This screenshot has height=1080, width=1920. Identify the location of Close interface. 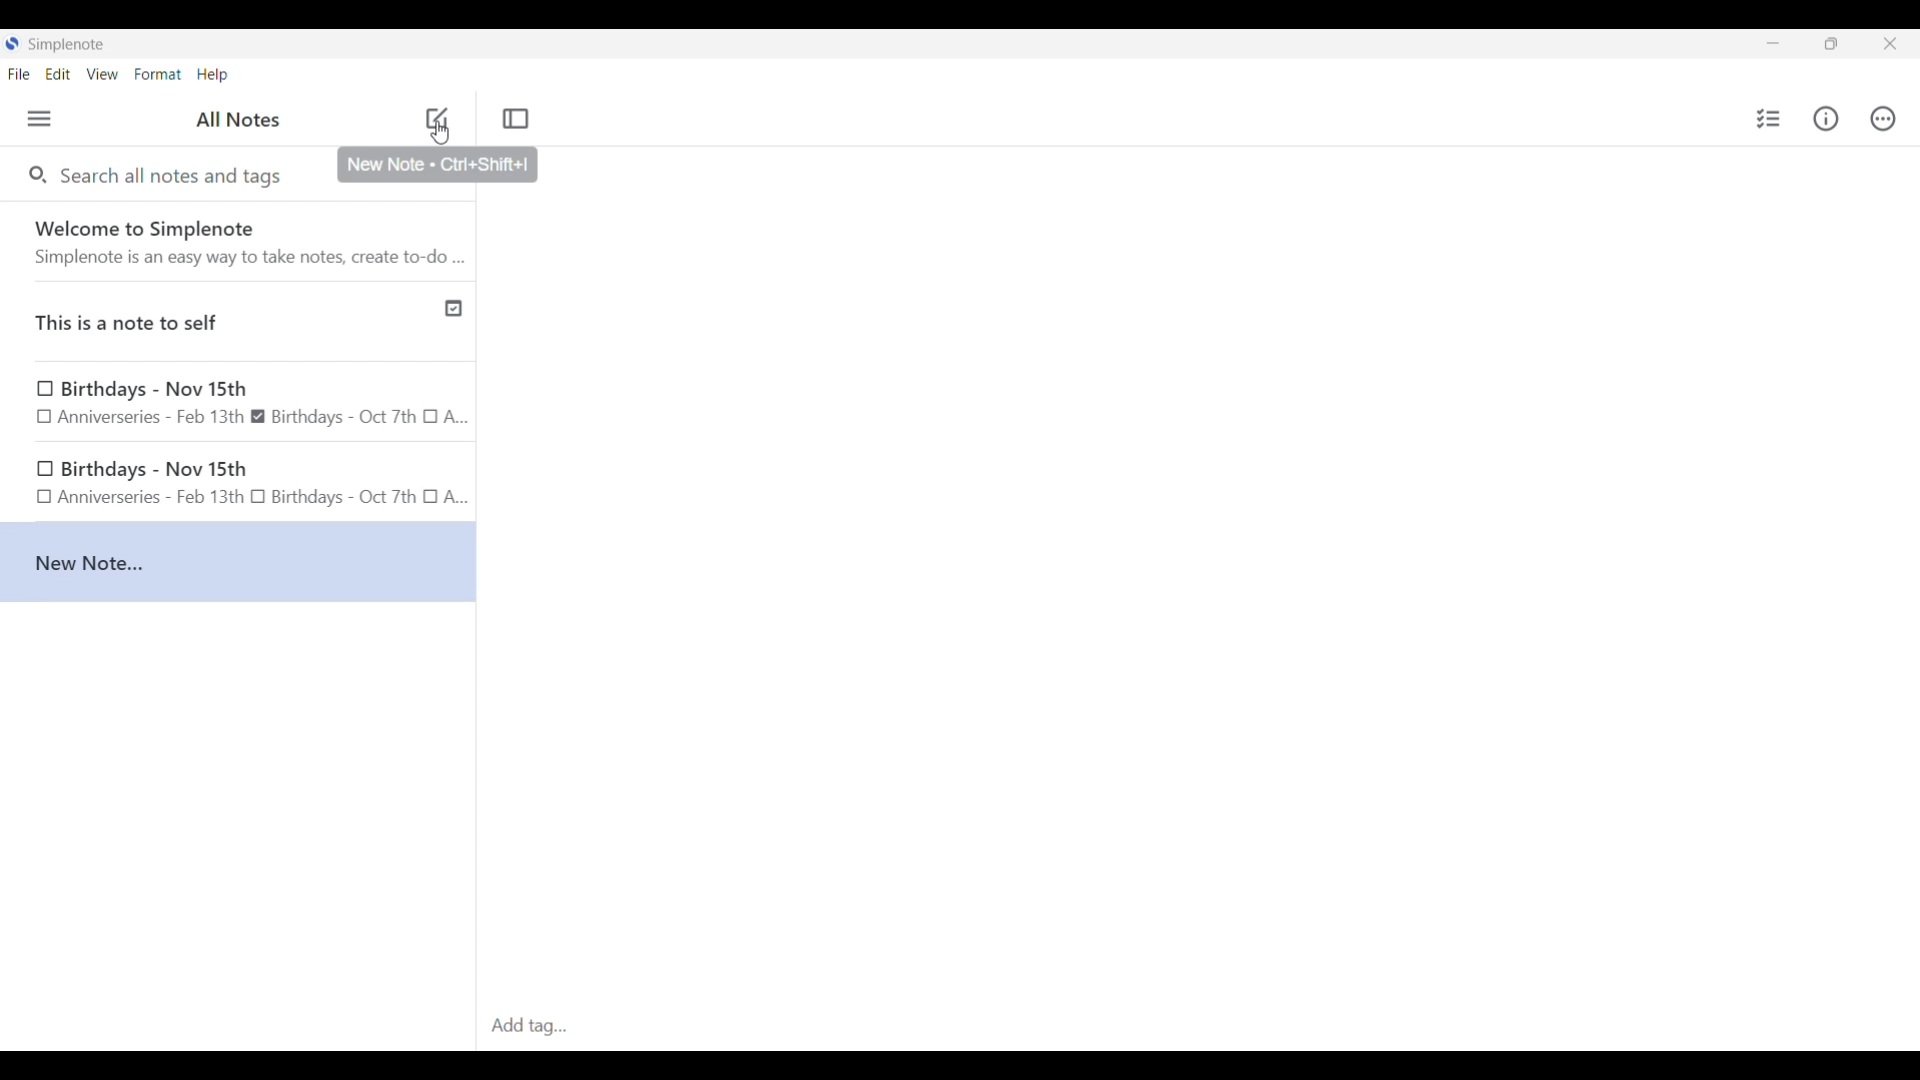
(1890, 43).